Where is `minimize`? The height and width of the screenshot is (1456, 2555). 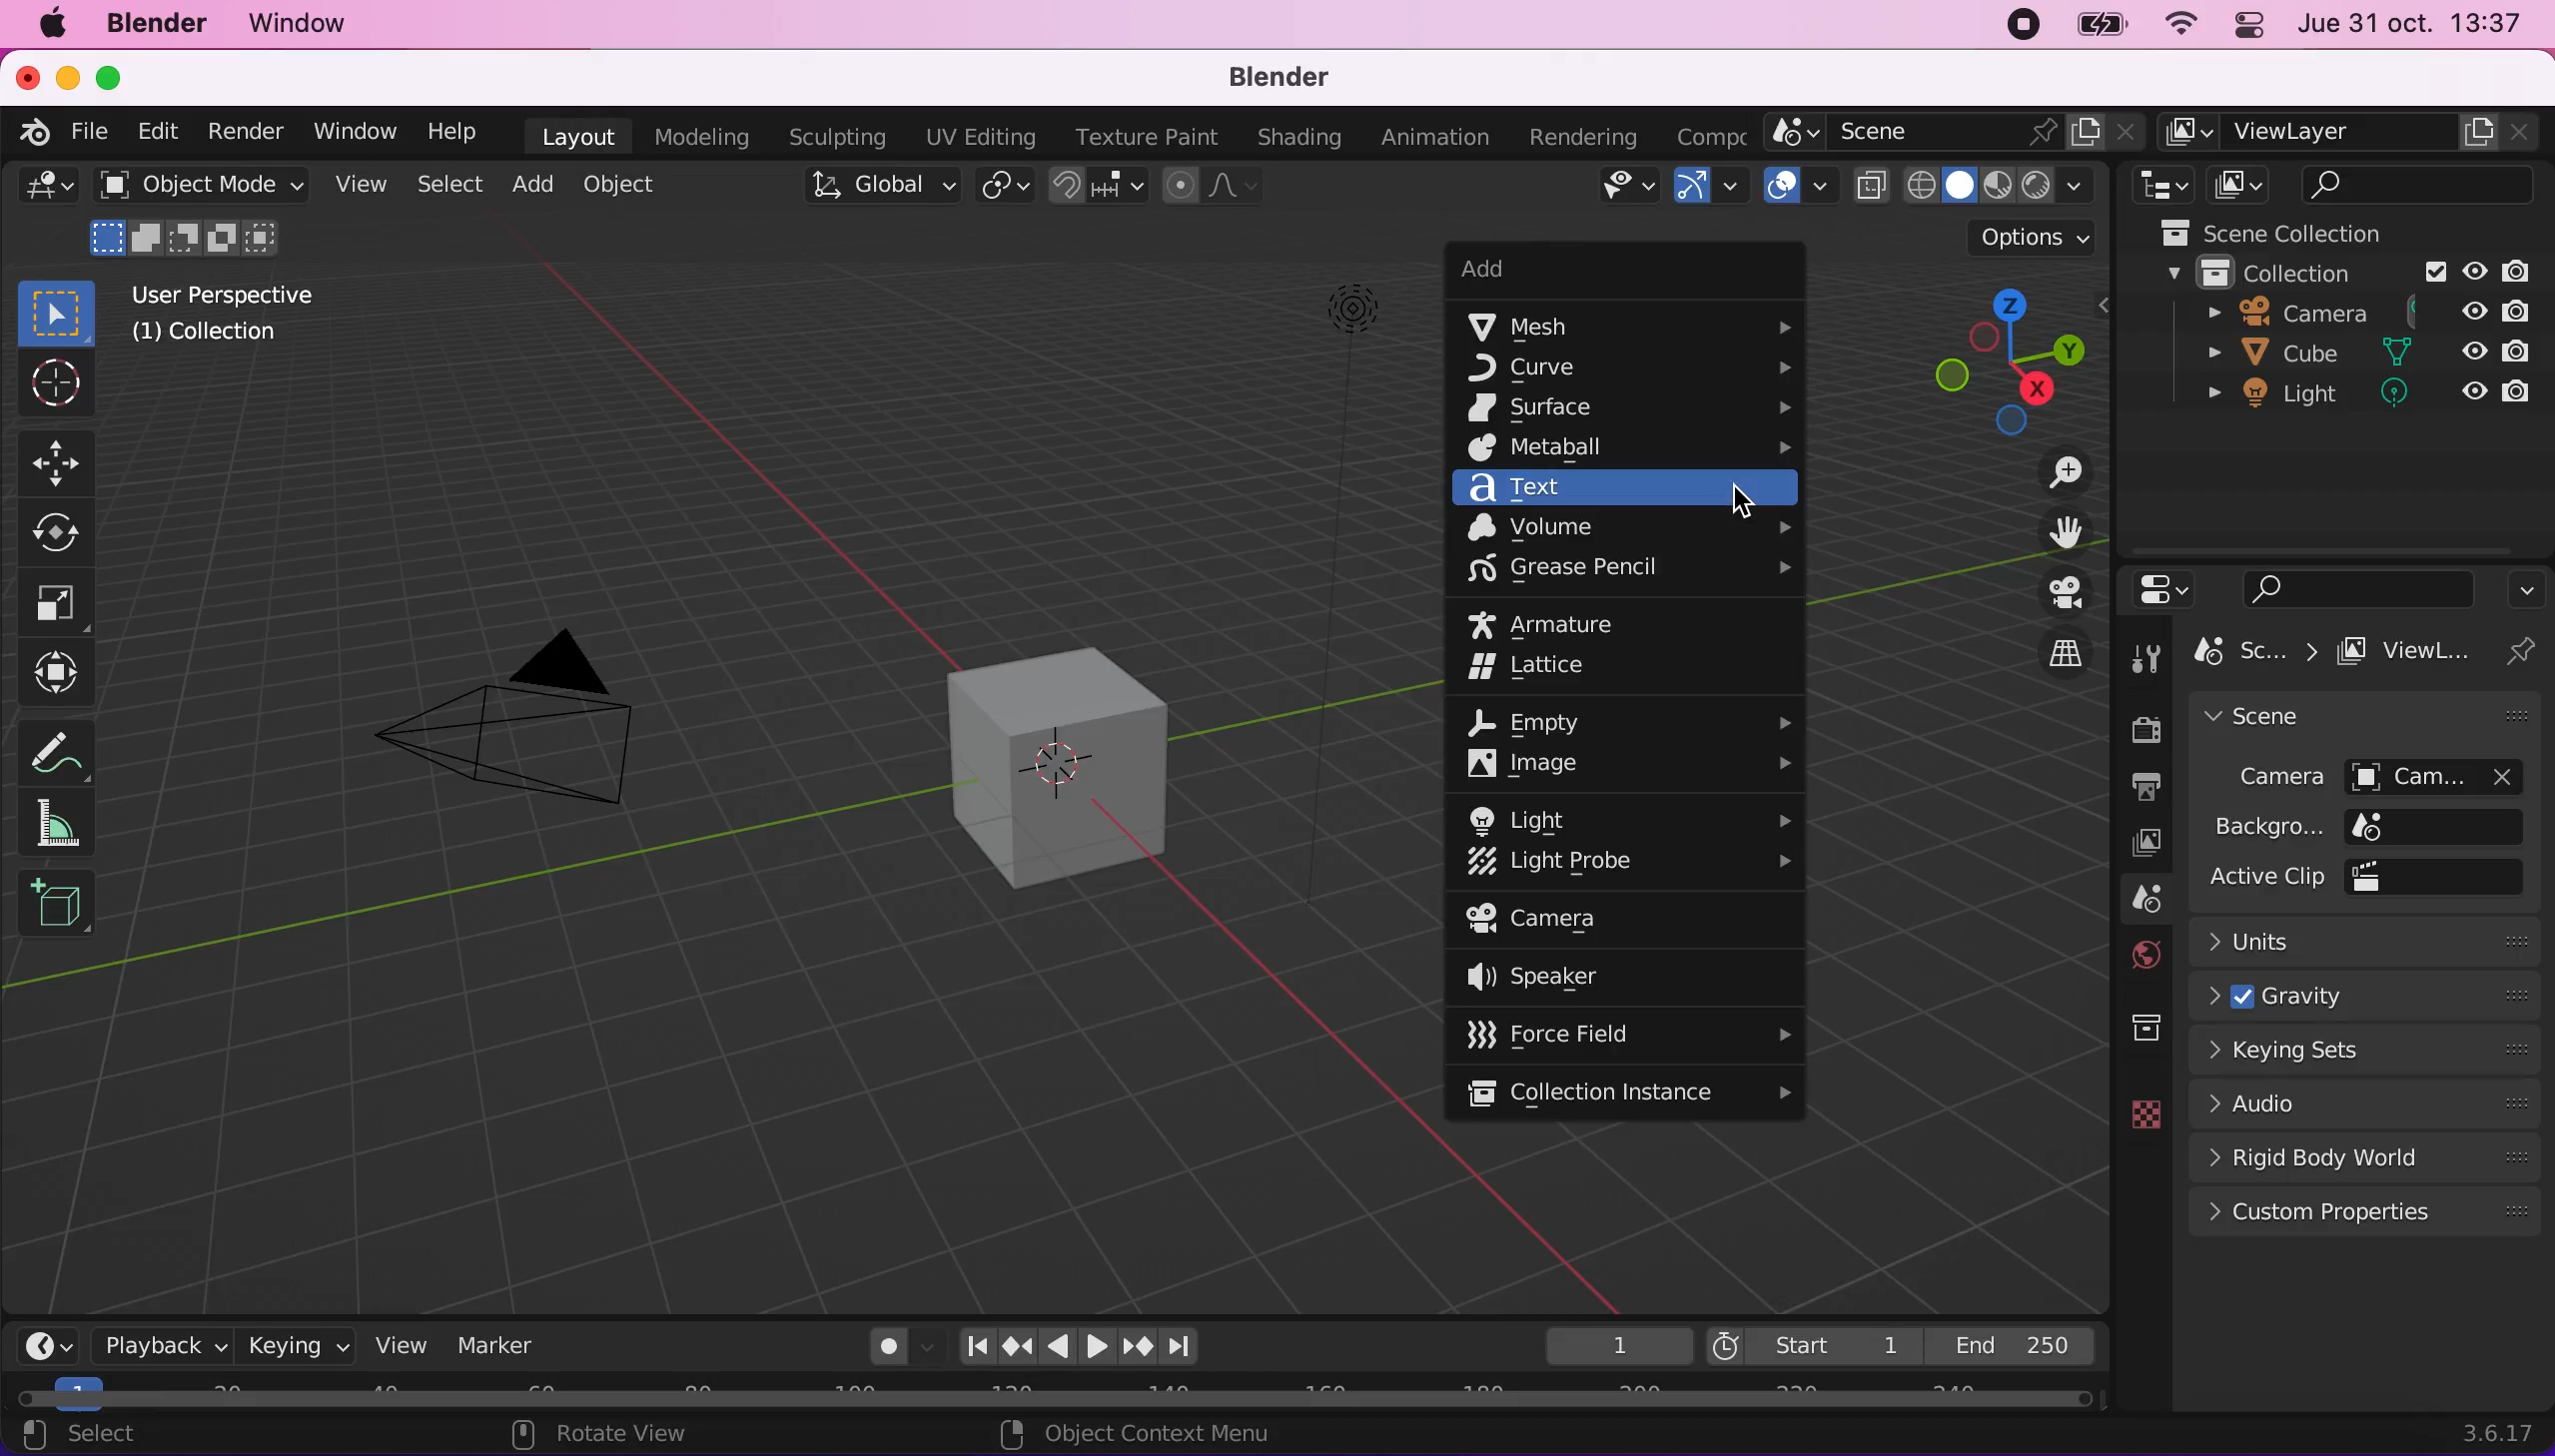 minimize is located at coordinates (69, 75).